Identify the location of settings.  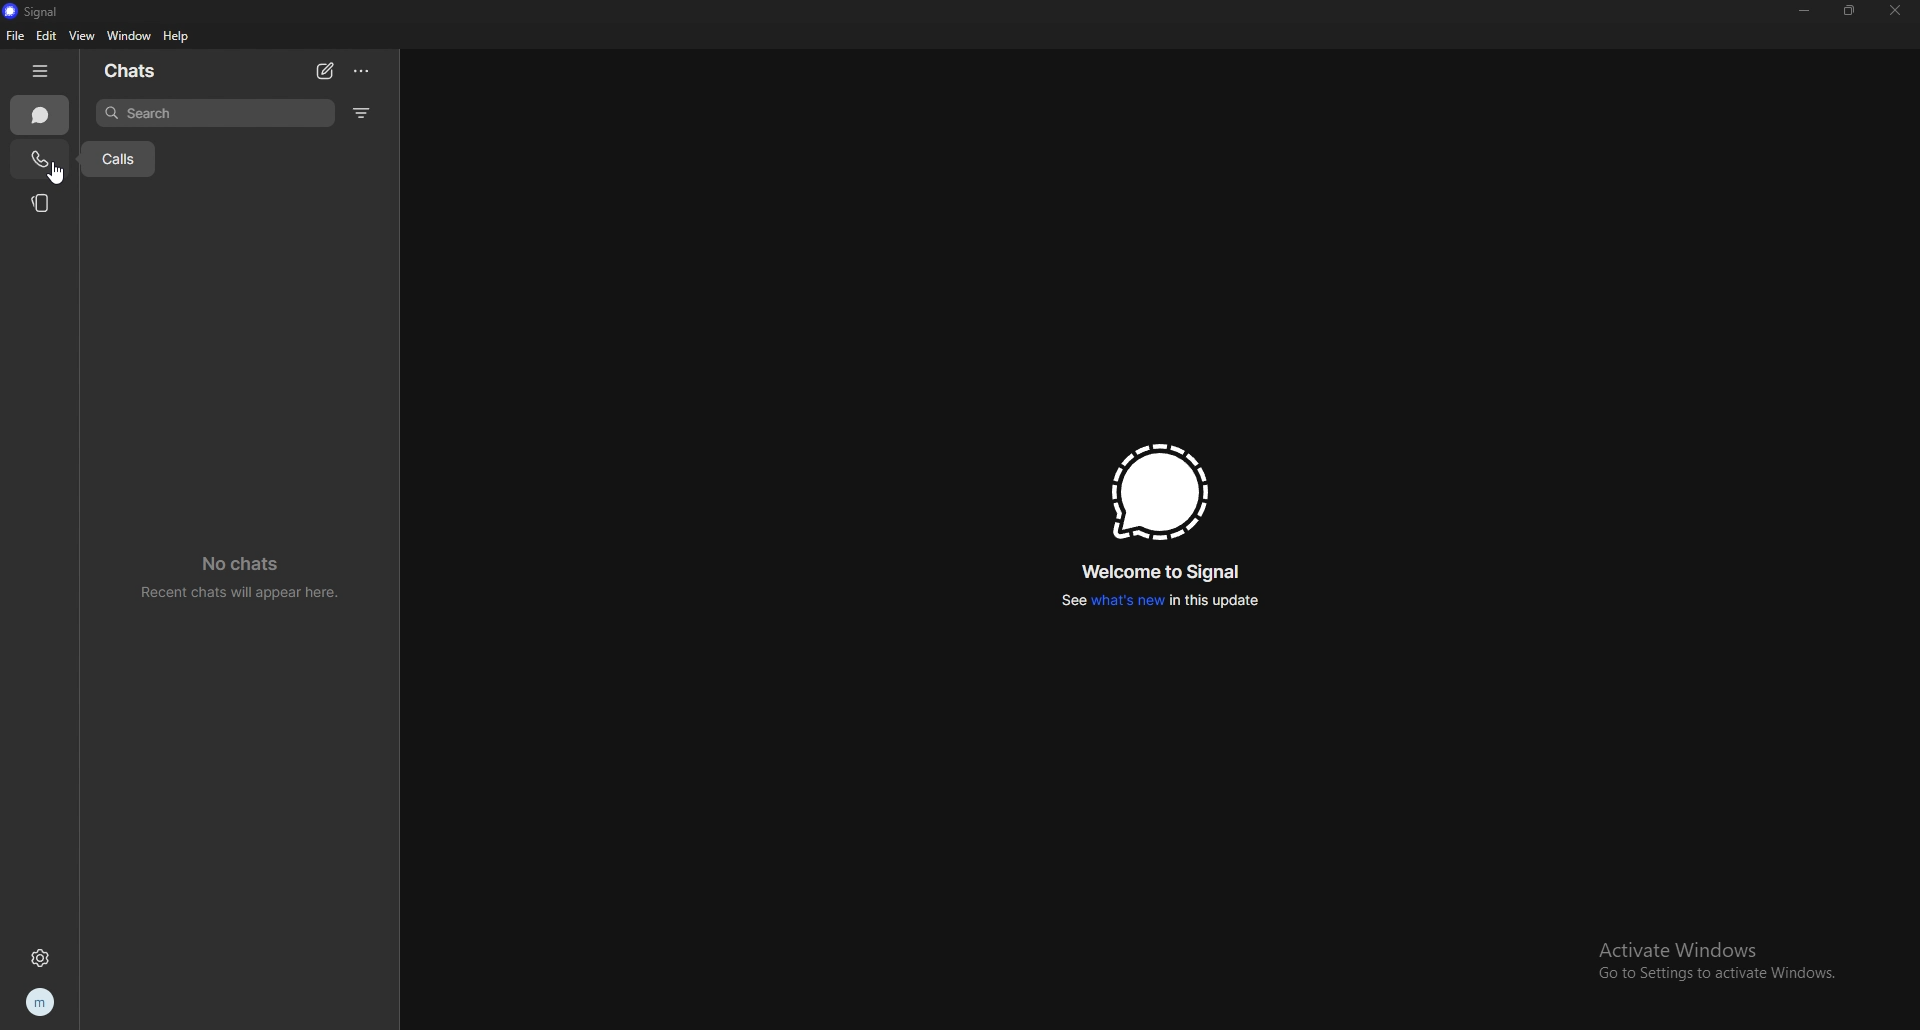
(40, 959).